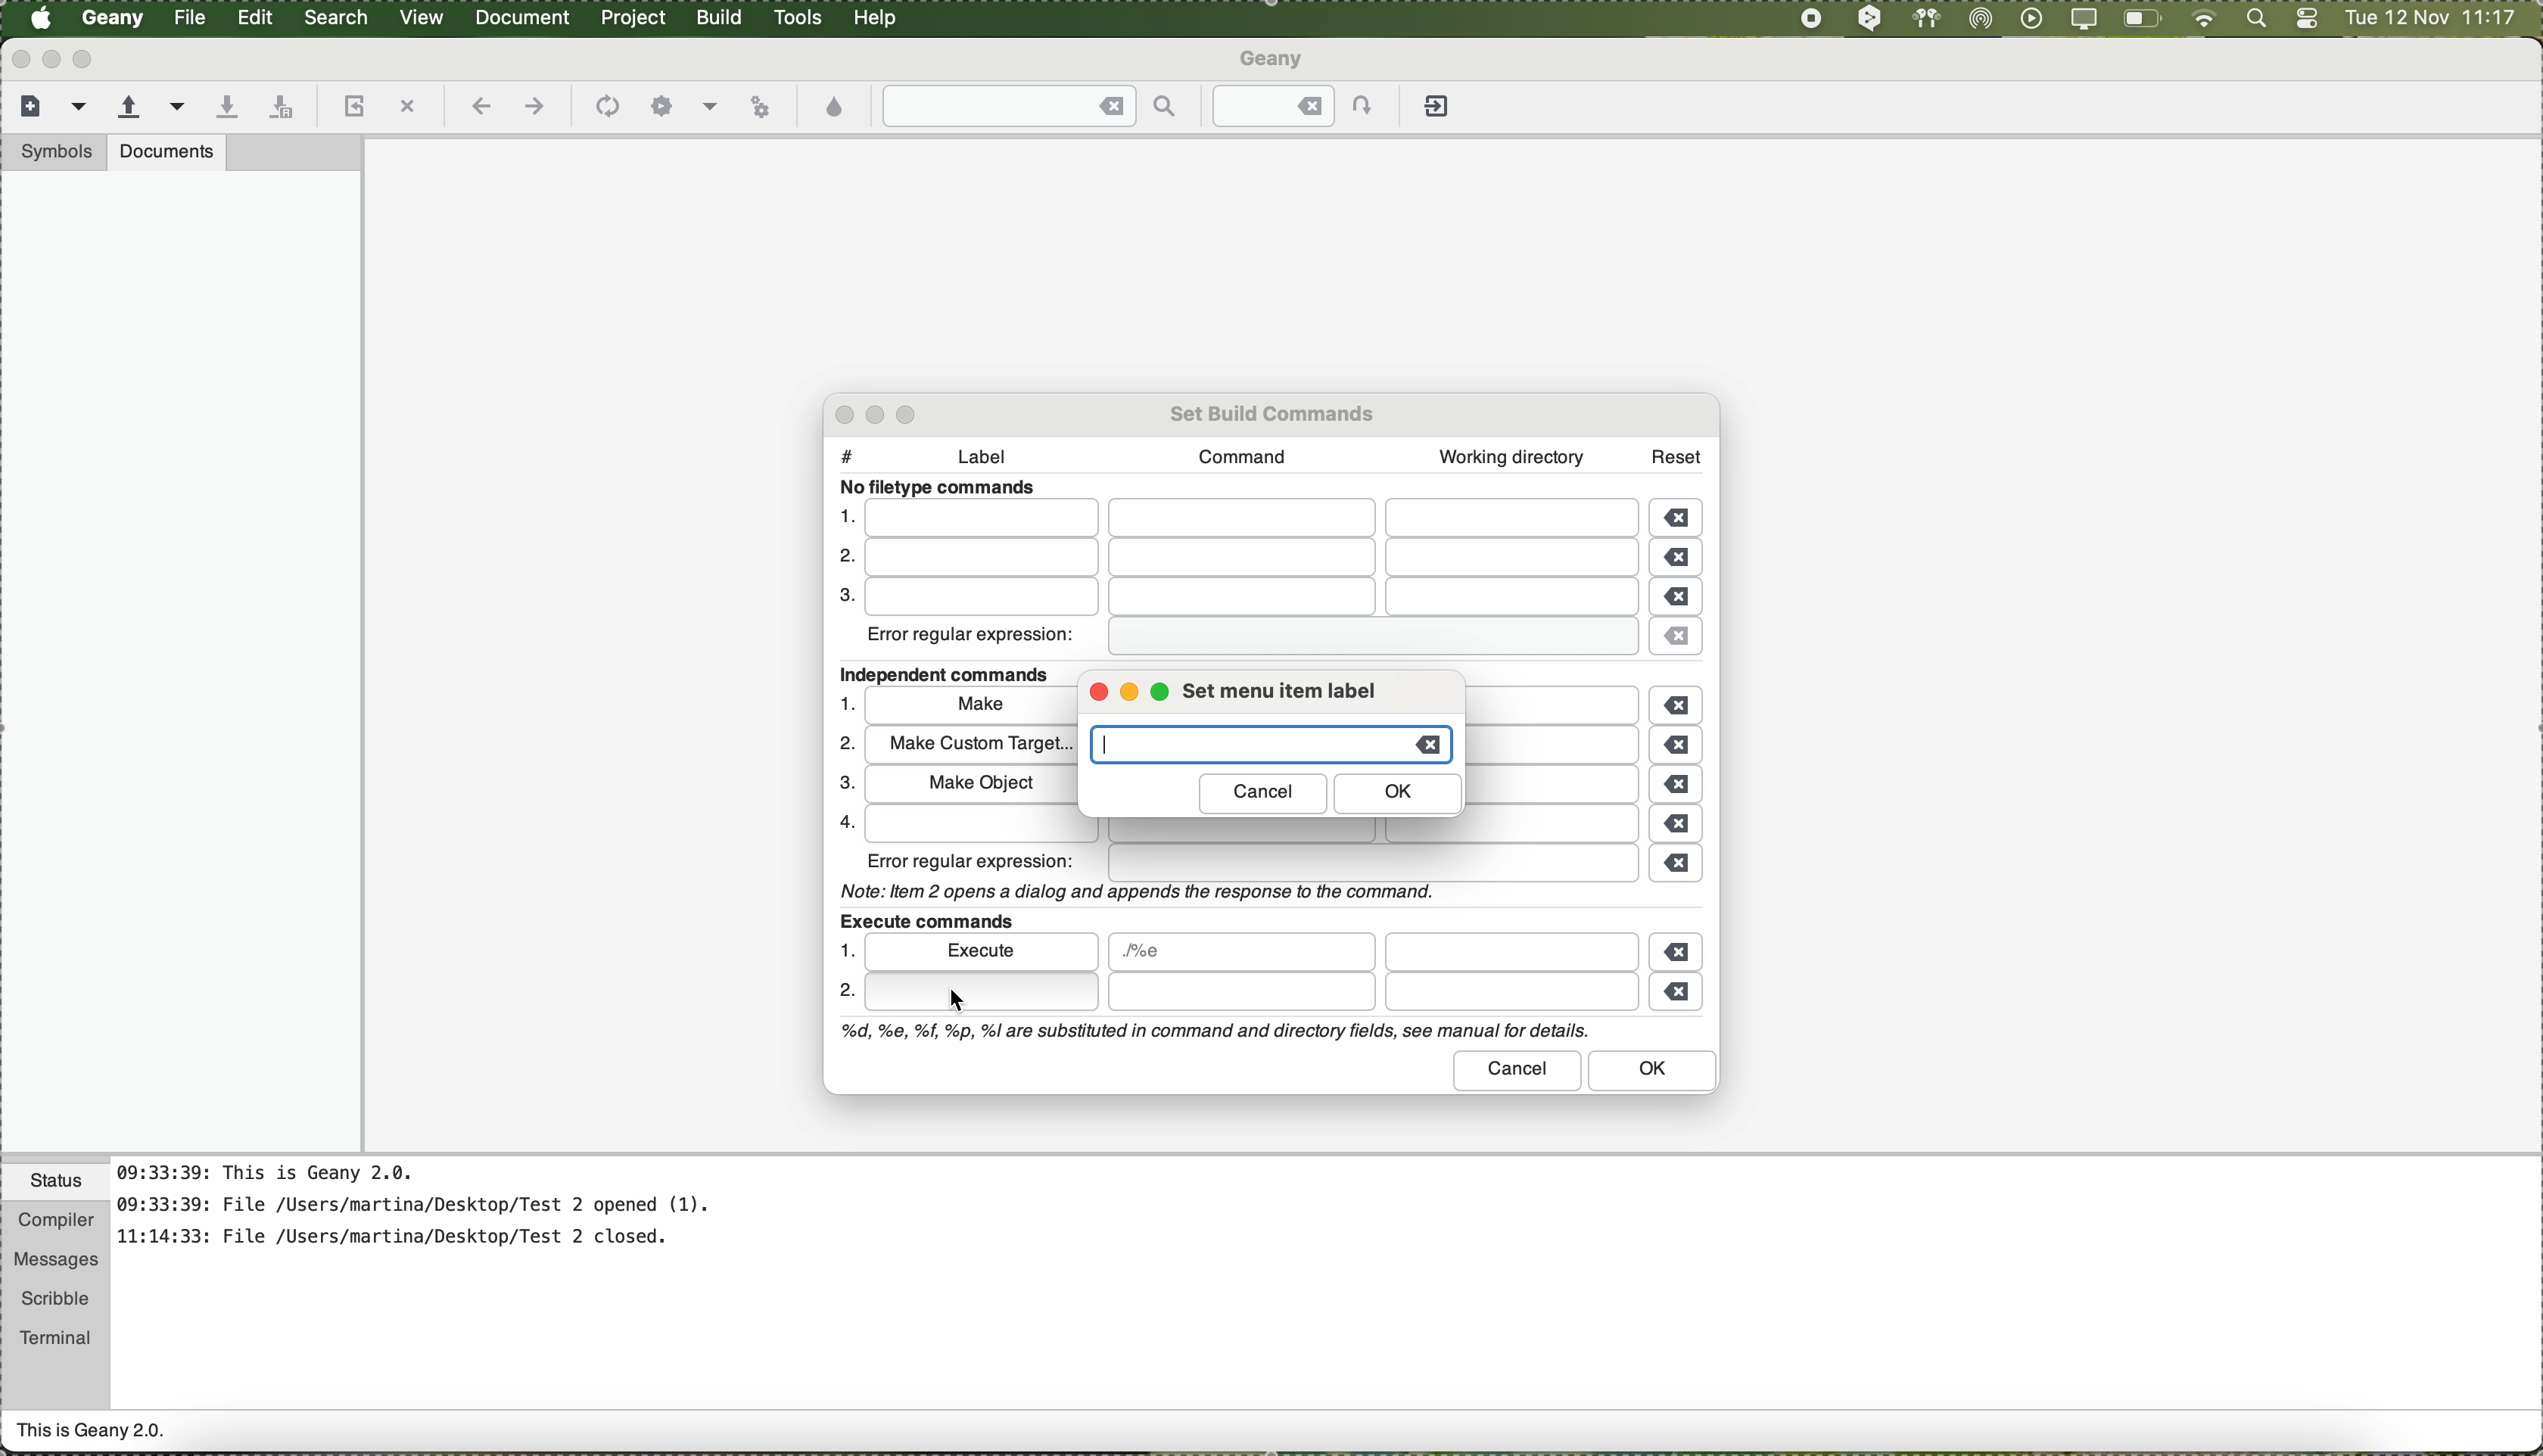 The image size is (2543, 1456). What do you see at coordinates (254, 15) in the screenshot?
I see `edit` at bounding box center [254, 15].